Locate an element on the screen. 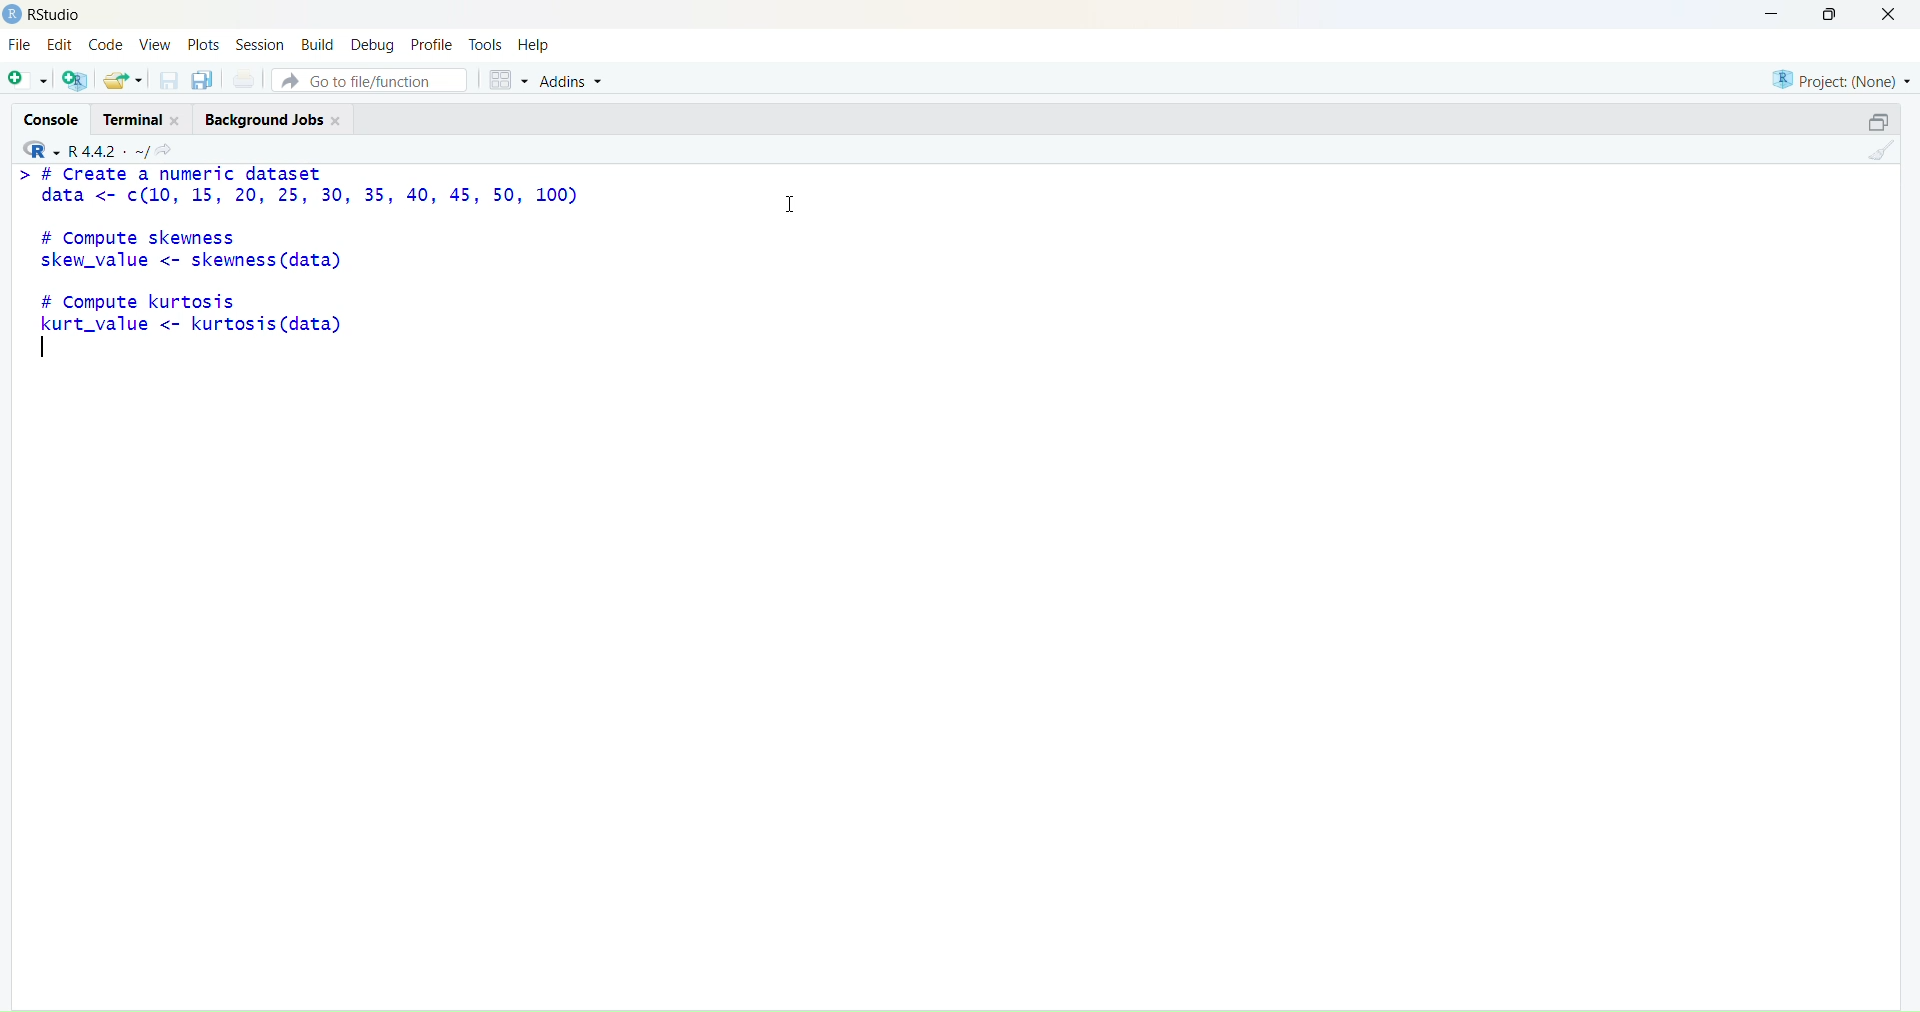 Image resolution: width=1920 pixels, height=1012 pixels. Text cursor is located at coordinates (795, 202).